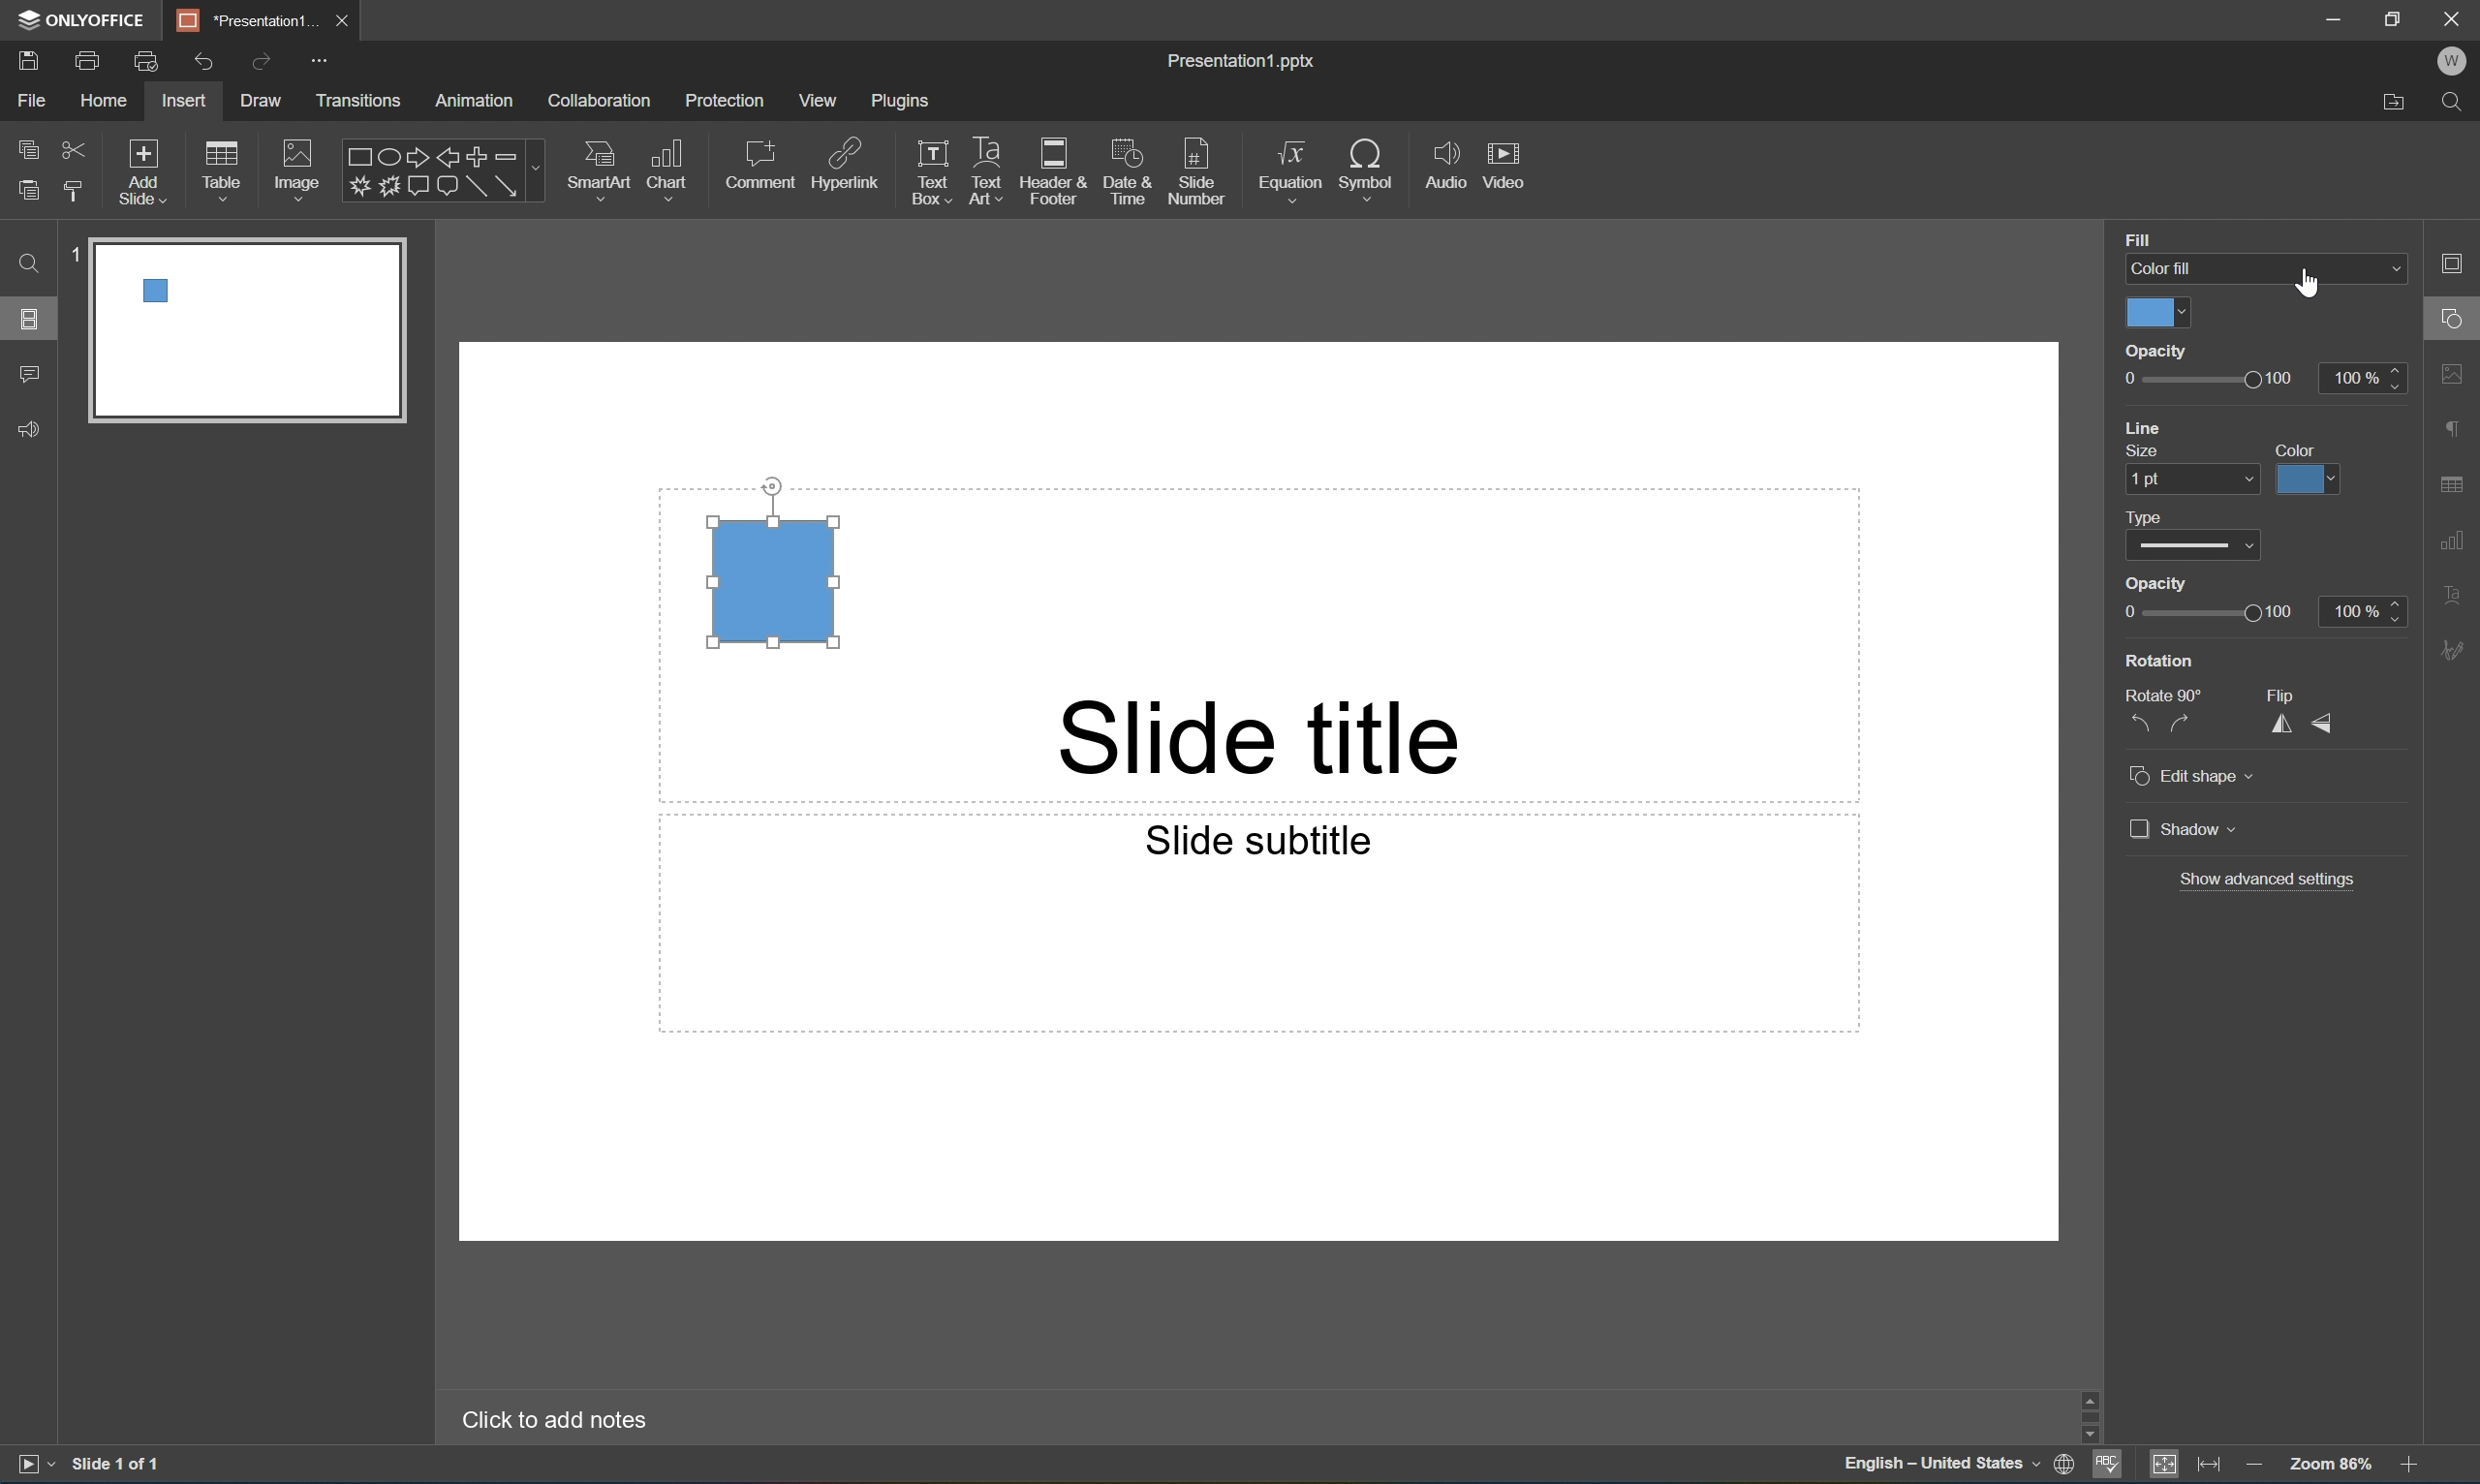 The height and width of the screenshot is (1484, 2480). I want to click on Rotate 90° clockwise, so click(2183, 726).